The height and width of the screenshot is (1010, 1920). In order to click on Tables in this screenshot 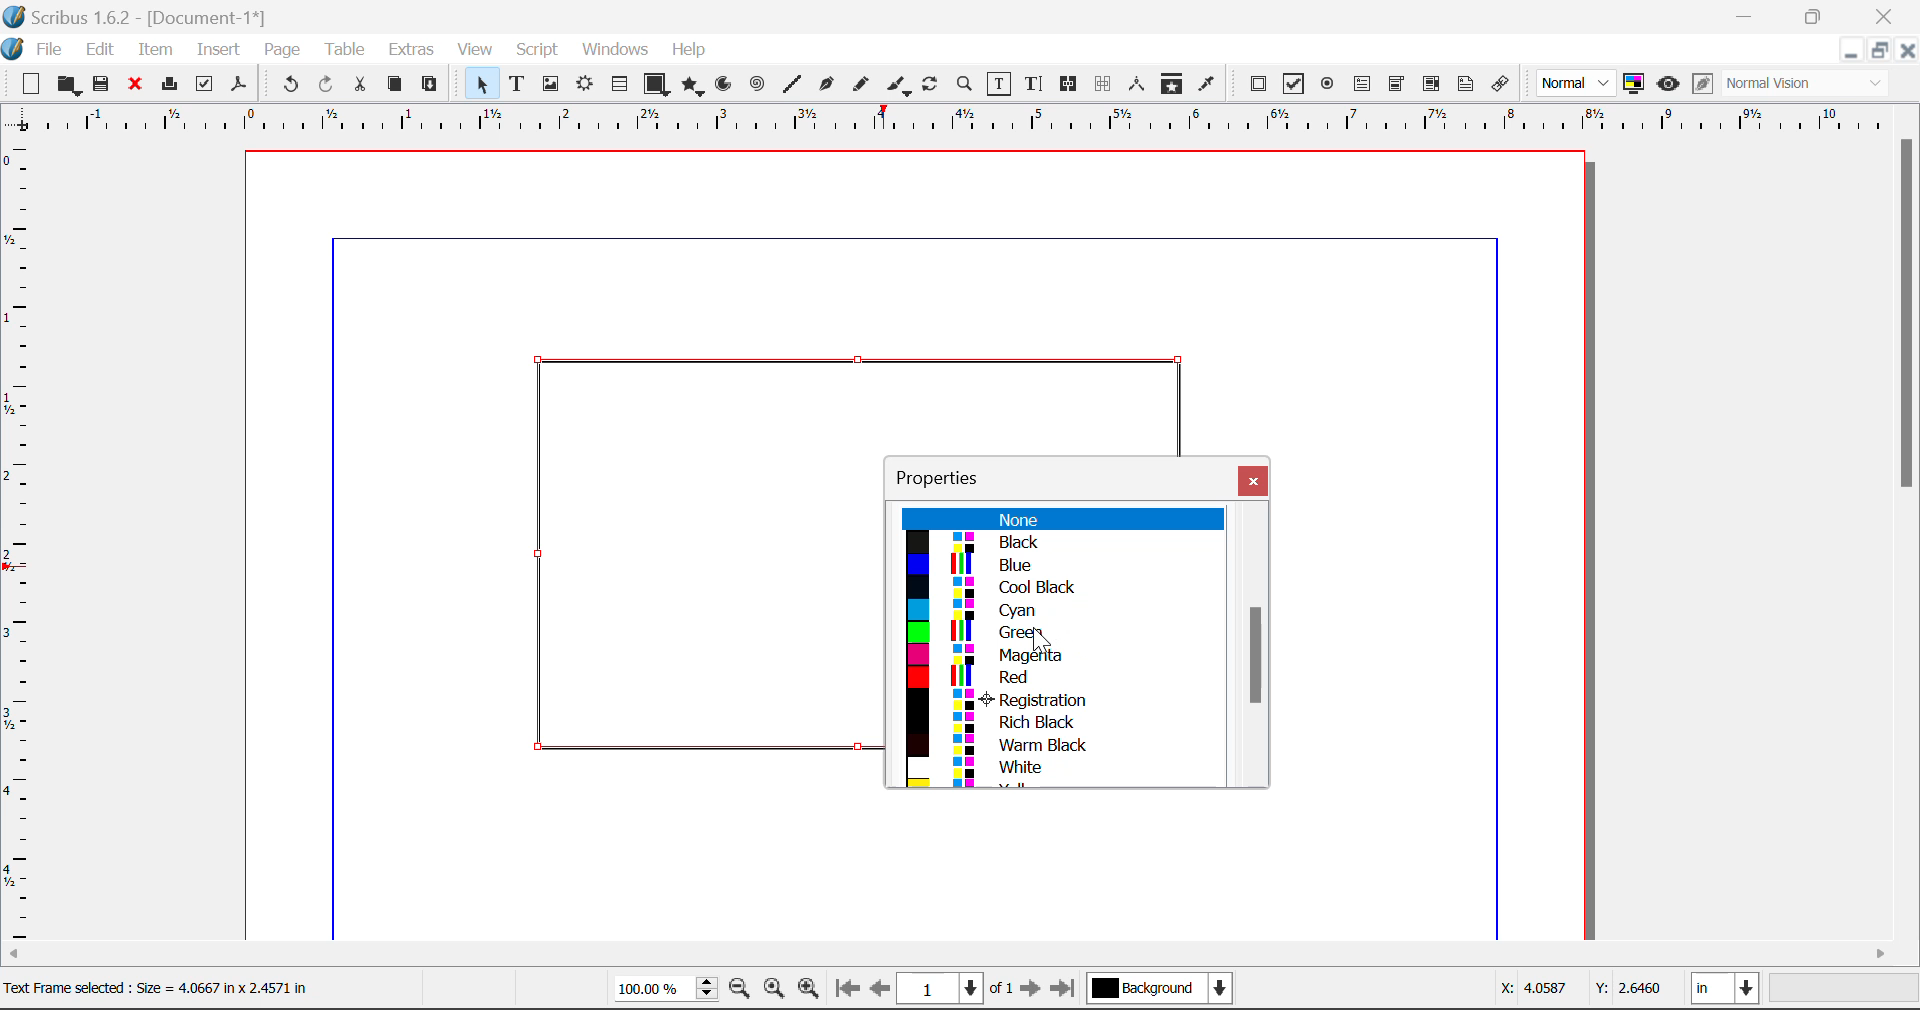, I will do `click(619, 84)`.